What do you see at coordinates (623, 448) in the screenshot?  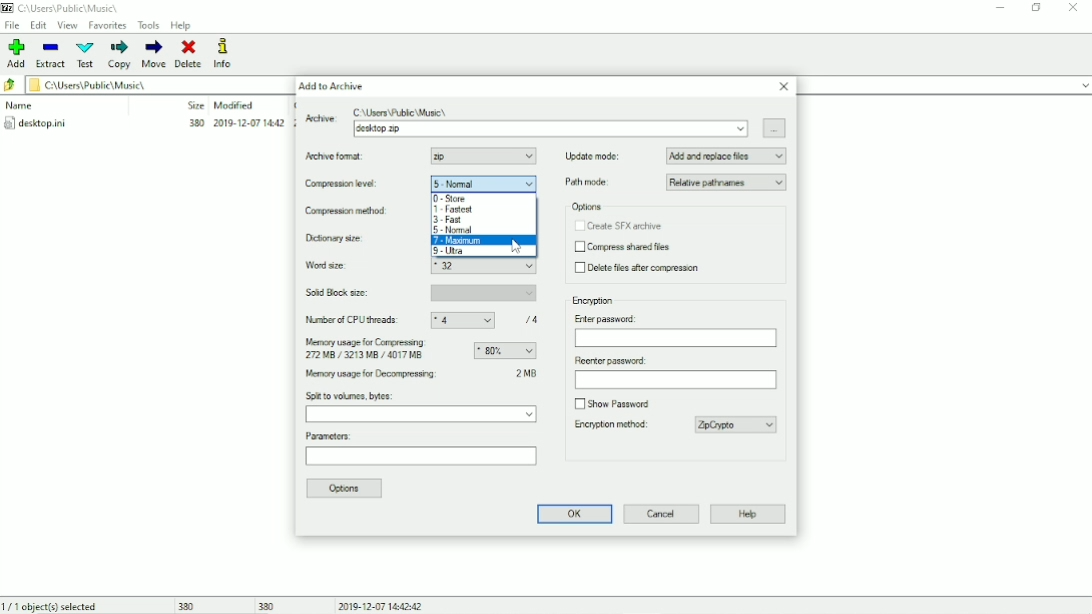 I see `Encrypt file names` at bounding box center [623, 448].